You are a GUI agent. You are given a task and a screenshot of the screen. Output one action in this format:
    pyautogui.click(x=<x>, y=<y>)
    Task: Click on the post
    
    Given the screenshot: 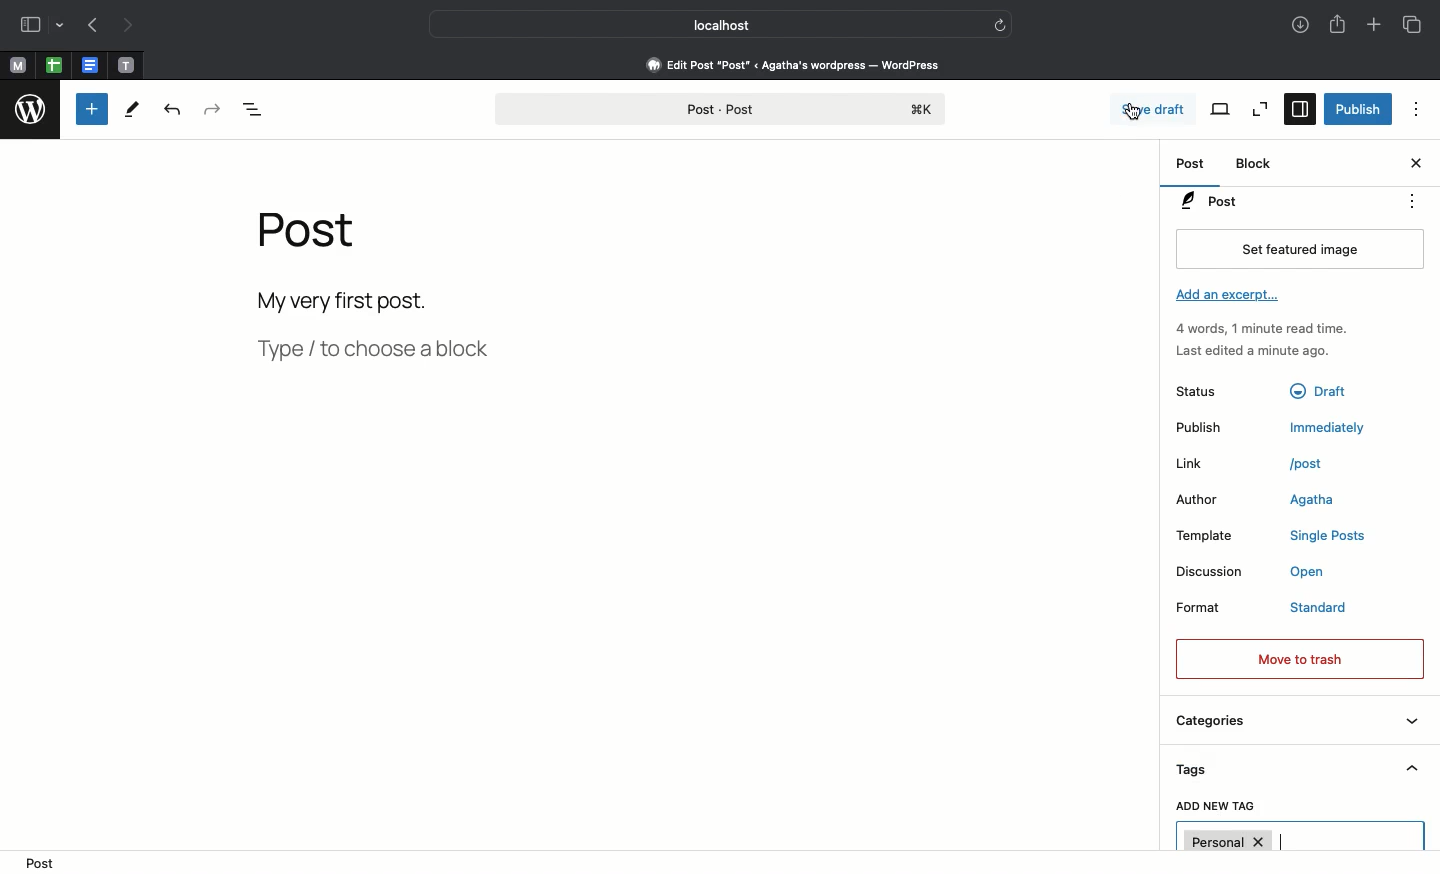 What is the action you would take?
    pyautogui.click(x=47, y=862)
    